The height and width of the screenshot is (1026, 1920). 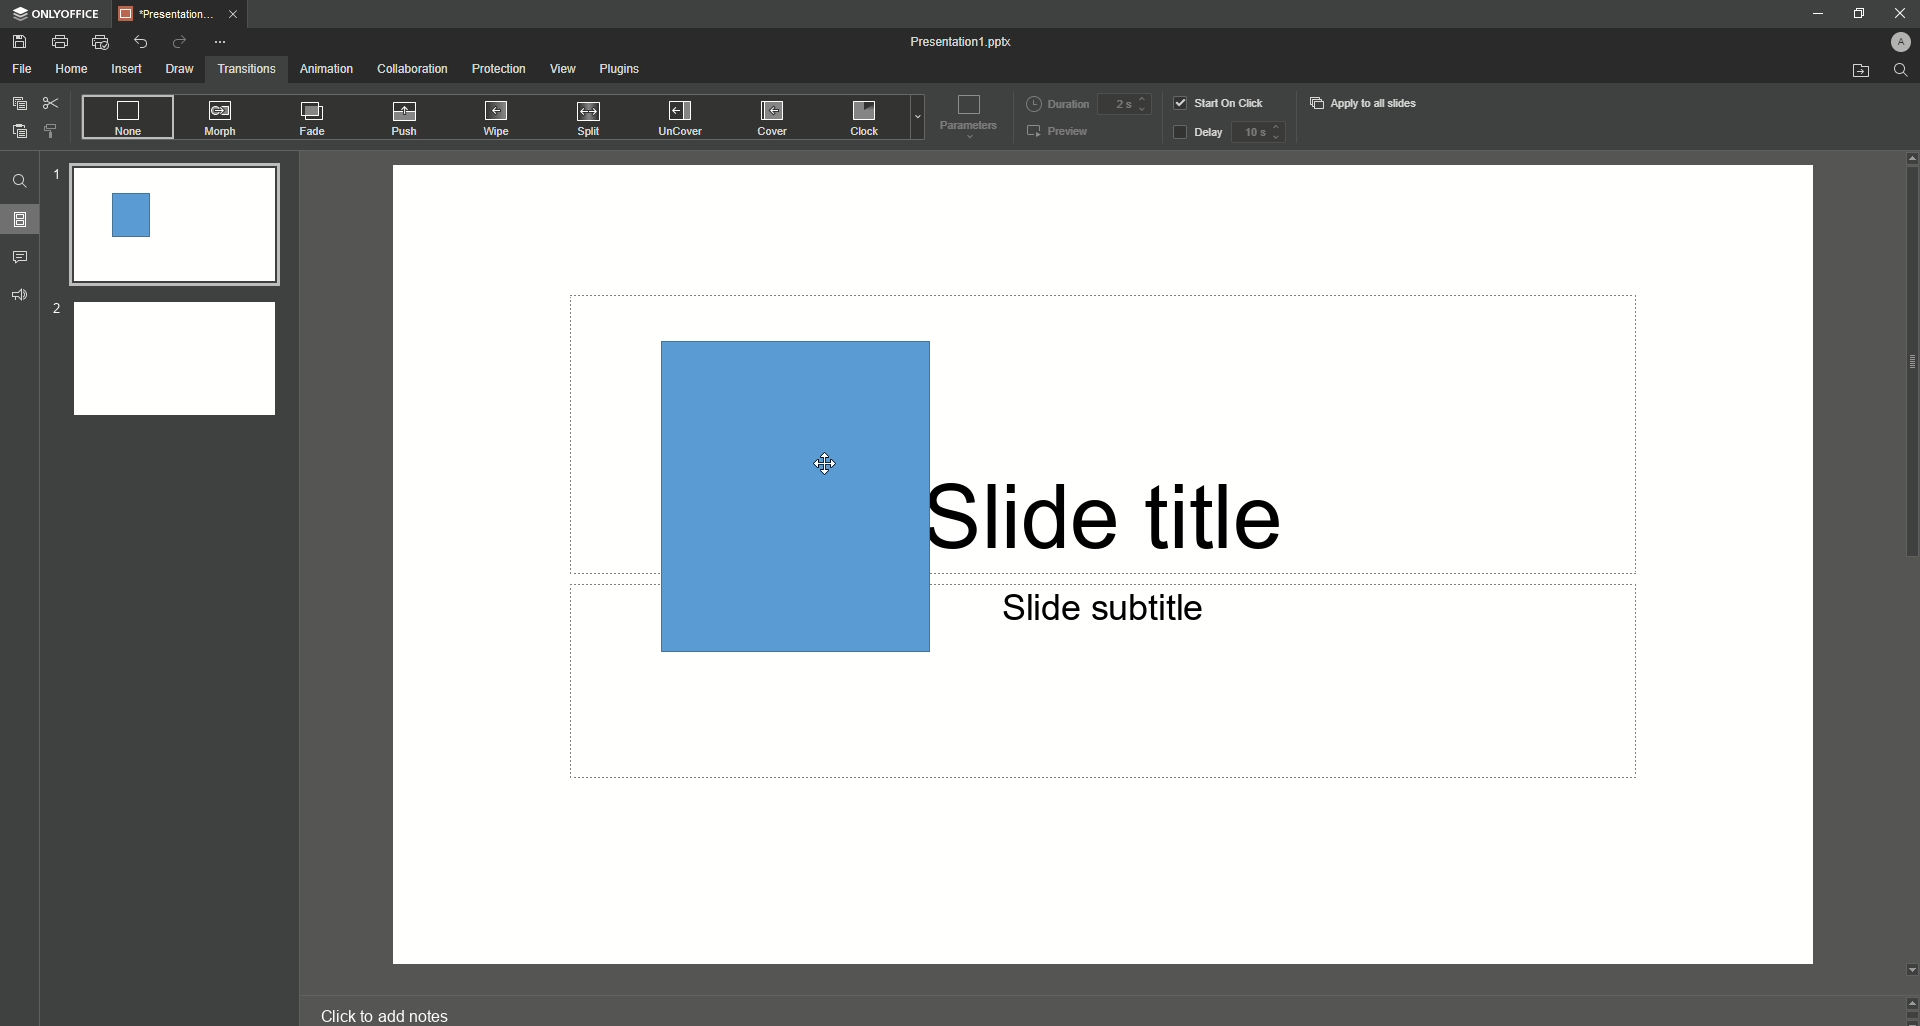 What do you see at coordinates (678, 120) in the screenshot?
I see `UnCover` at bounding box center [678, 120].